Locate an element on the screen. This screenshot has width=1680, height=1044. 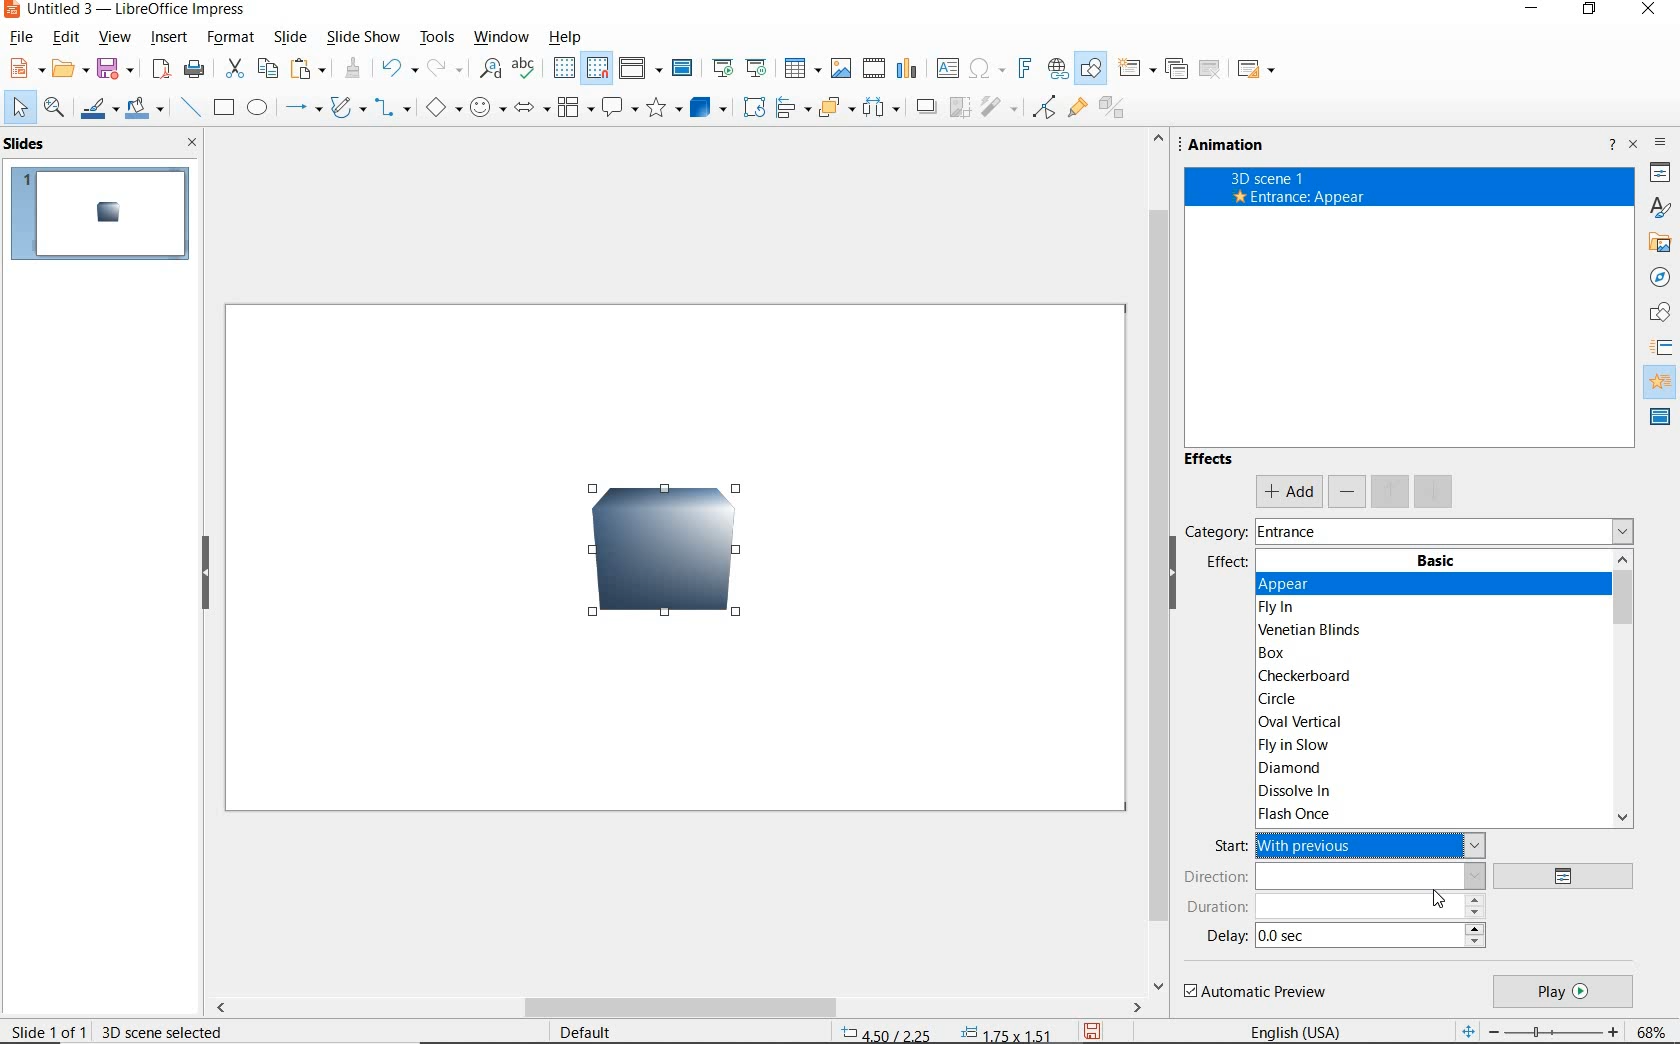
options is located at coordinates (1570, 877).